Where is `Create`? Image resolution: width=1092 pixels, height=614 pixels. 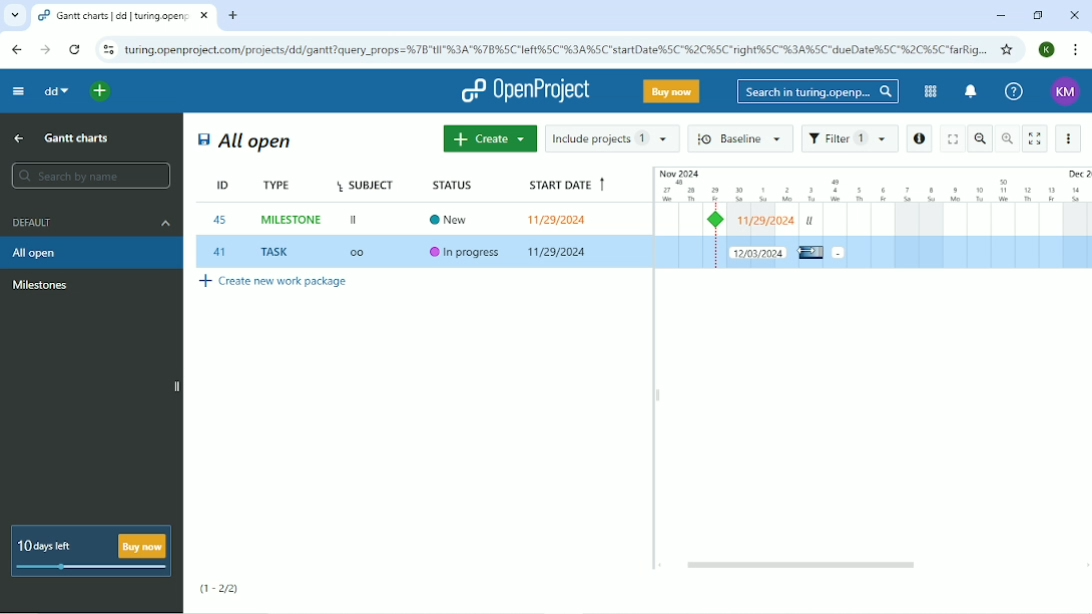
Create is located at coordinates (488, 139).